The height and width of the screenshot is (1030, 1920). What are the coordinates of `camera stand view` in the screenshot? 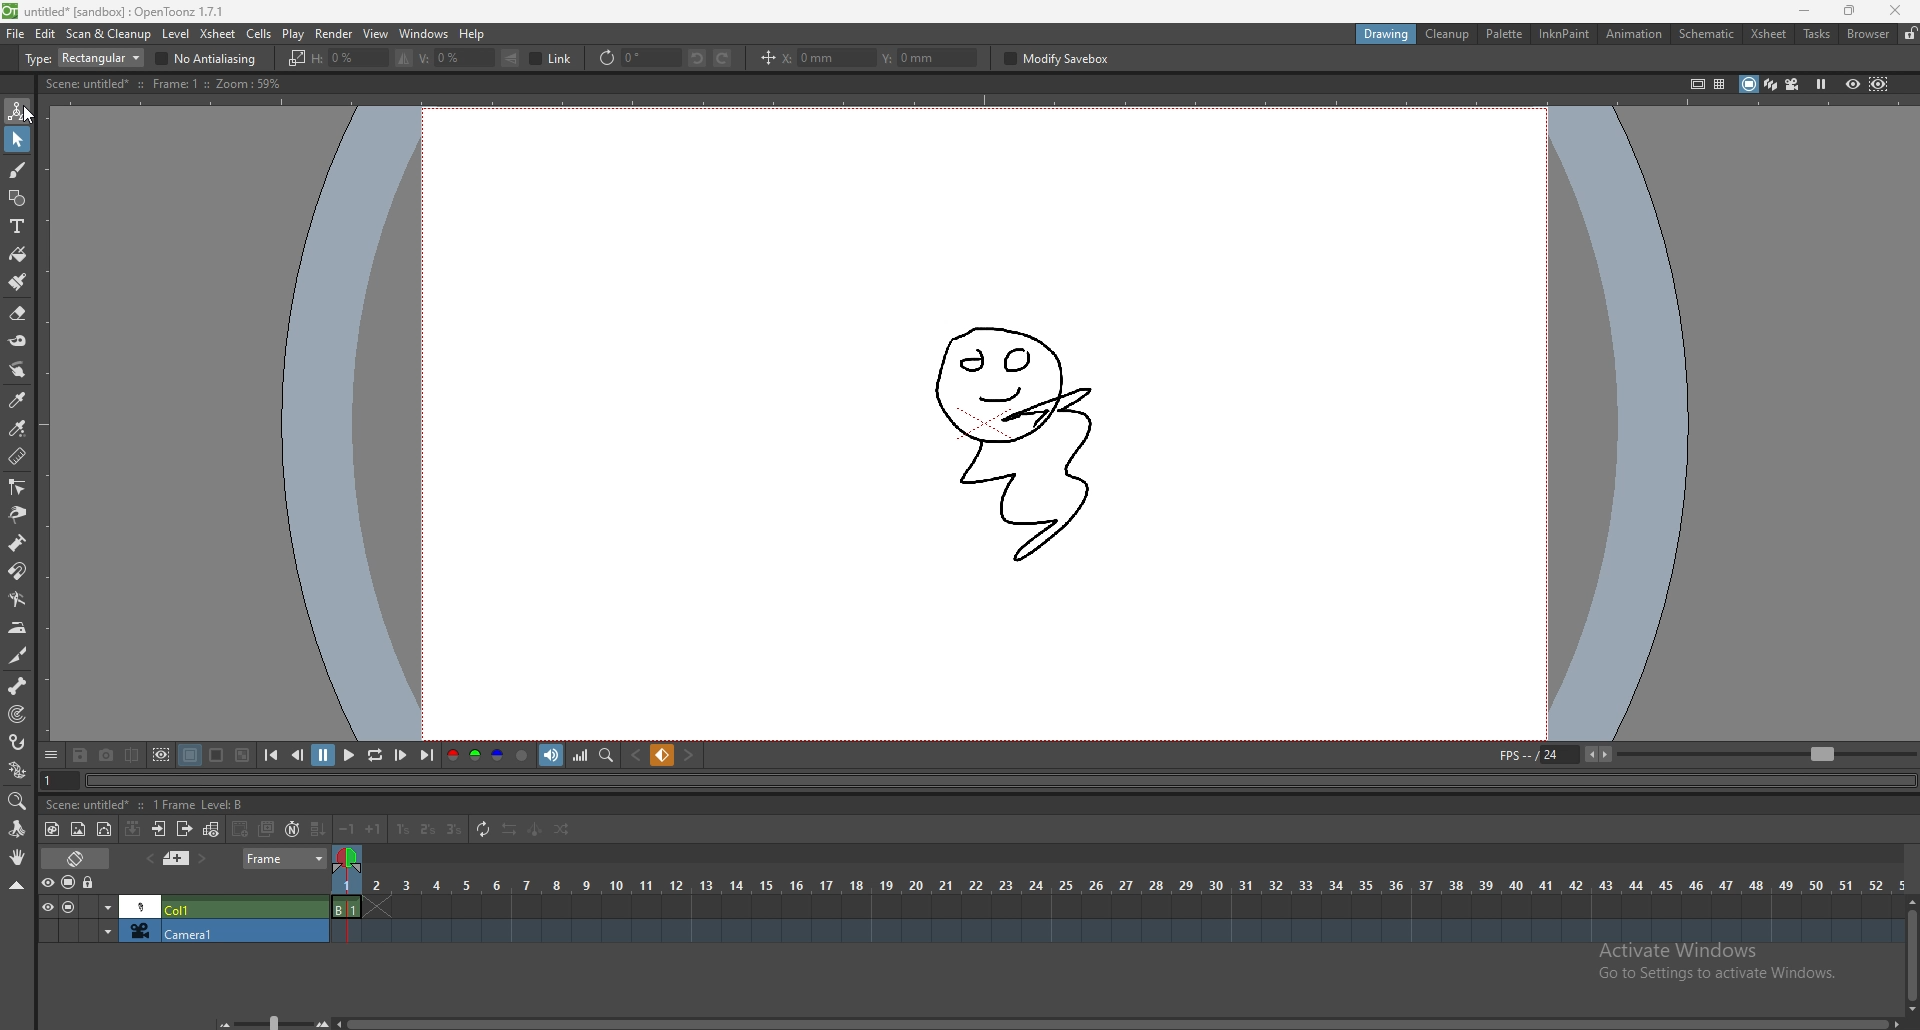 It's located at (1748, 84).